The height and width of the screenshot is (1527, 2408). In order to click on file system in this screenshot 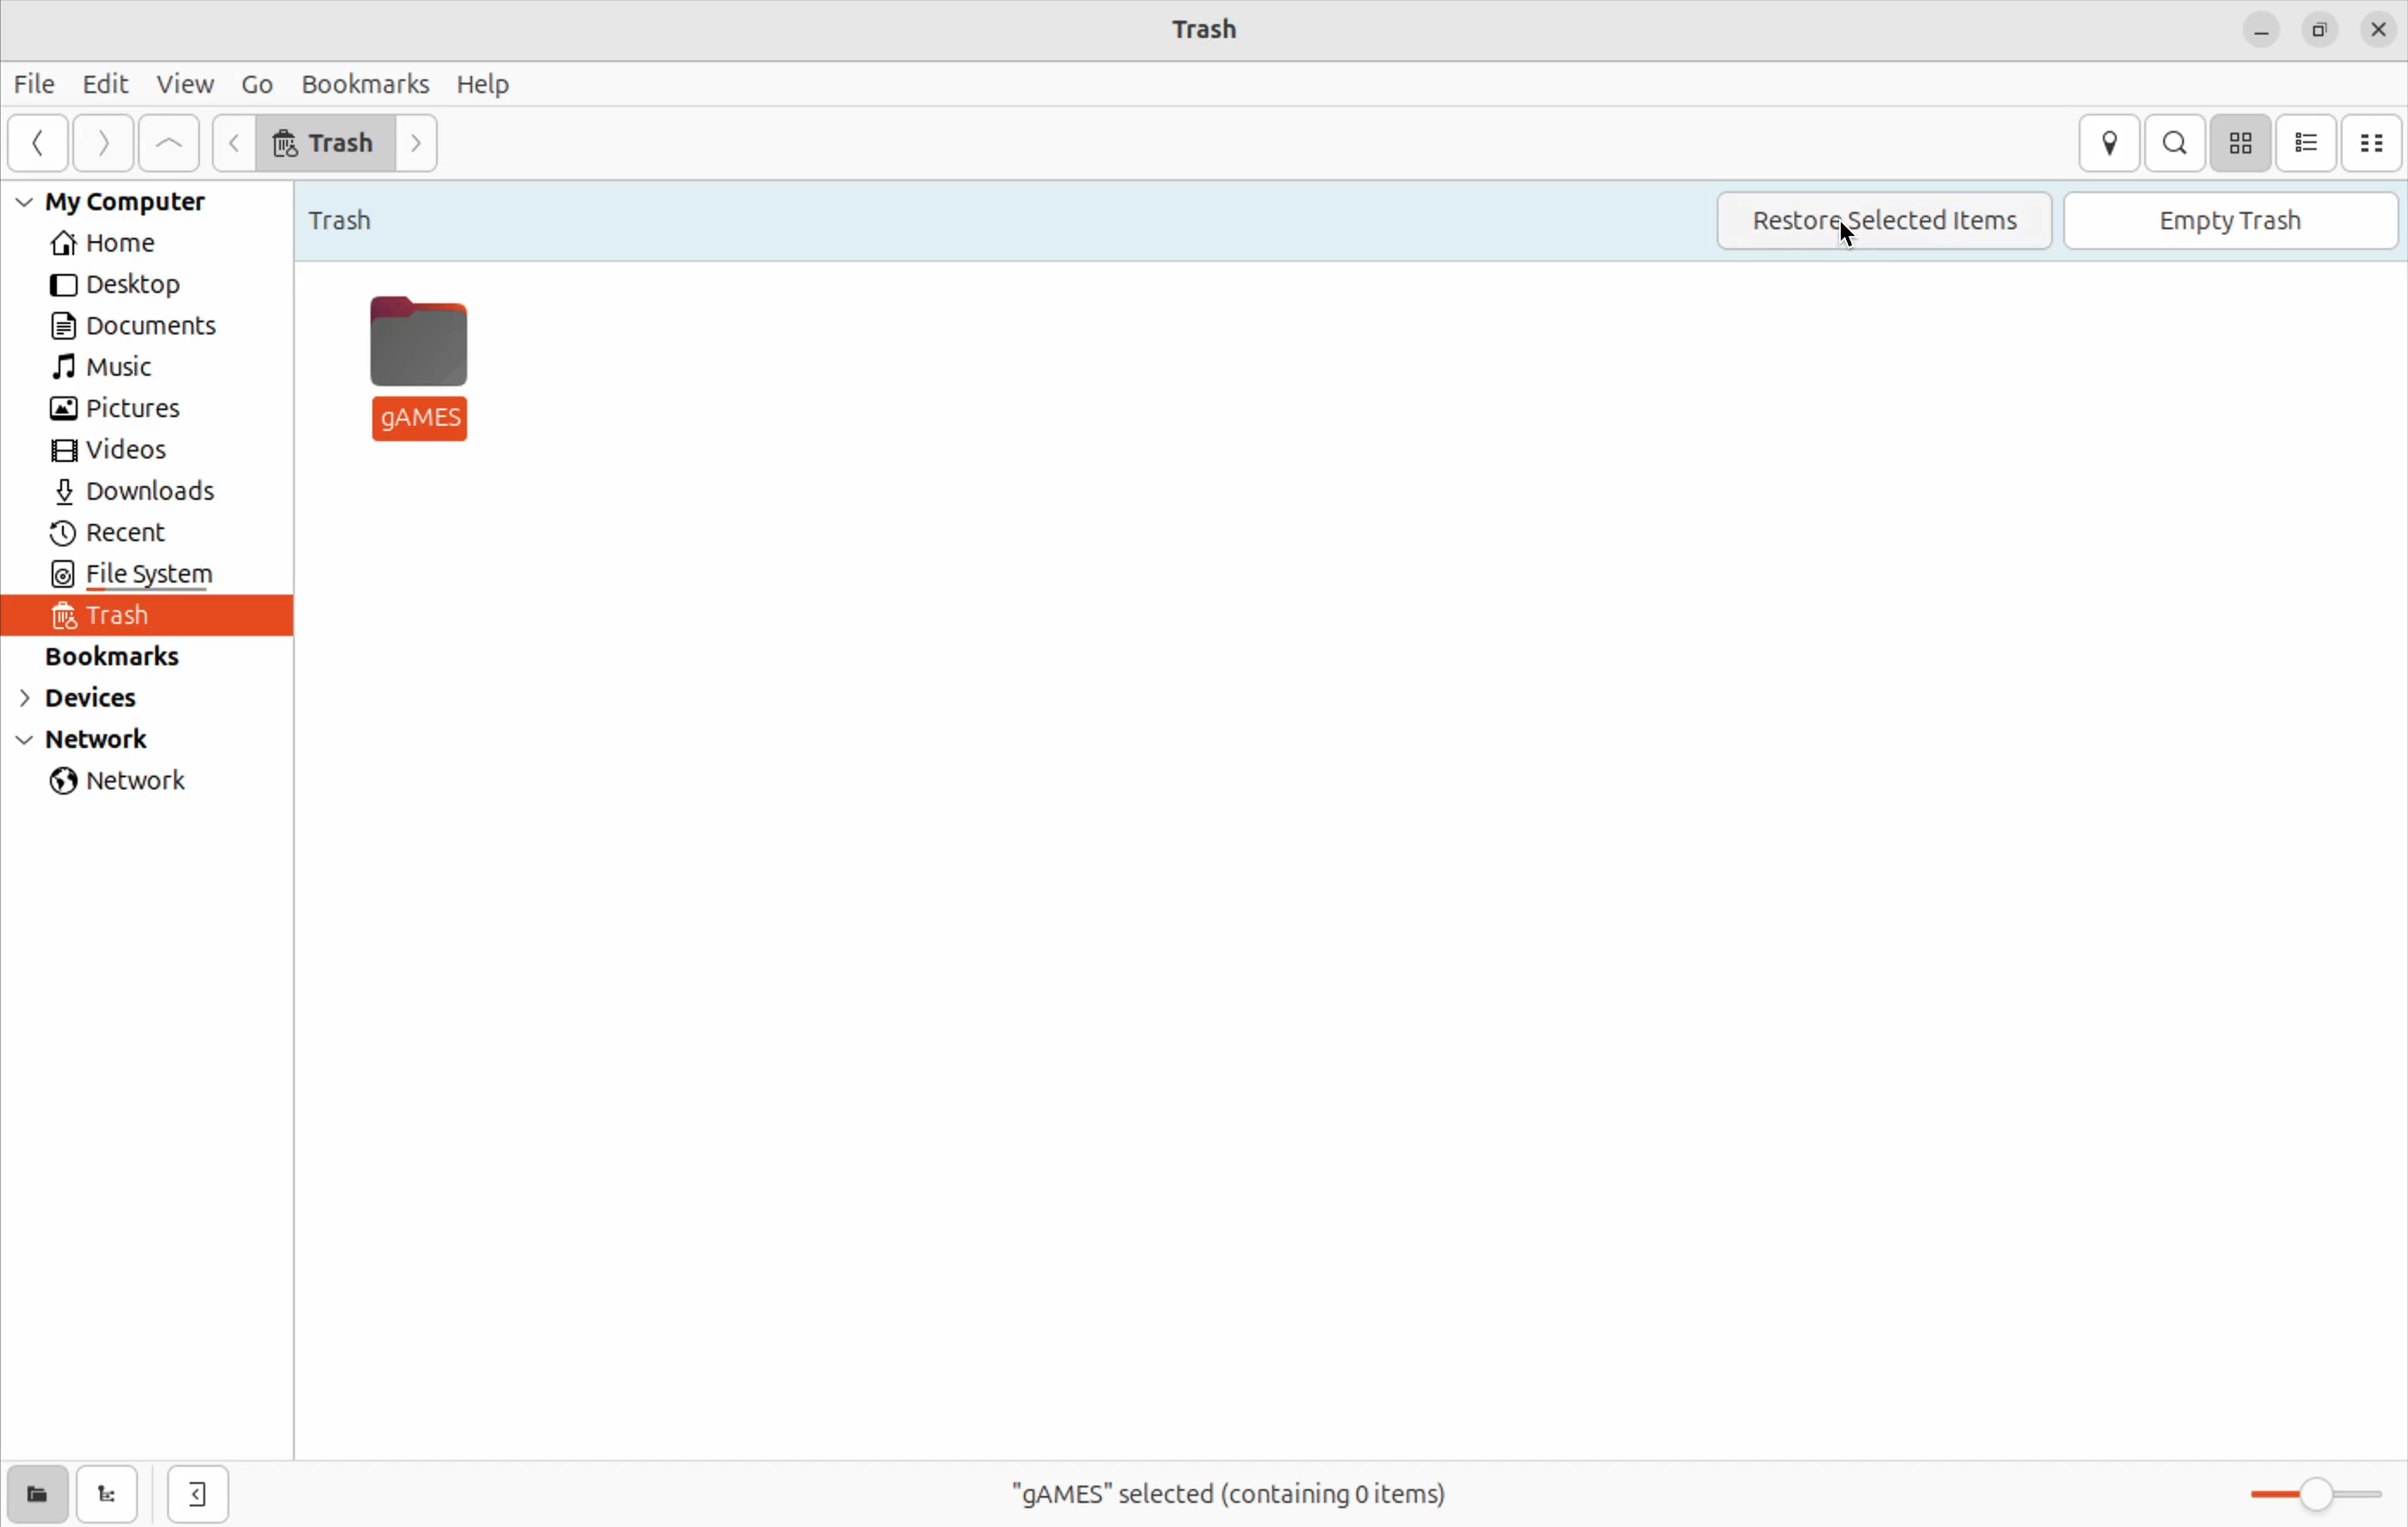, I will do `click(173, 577)`.